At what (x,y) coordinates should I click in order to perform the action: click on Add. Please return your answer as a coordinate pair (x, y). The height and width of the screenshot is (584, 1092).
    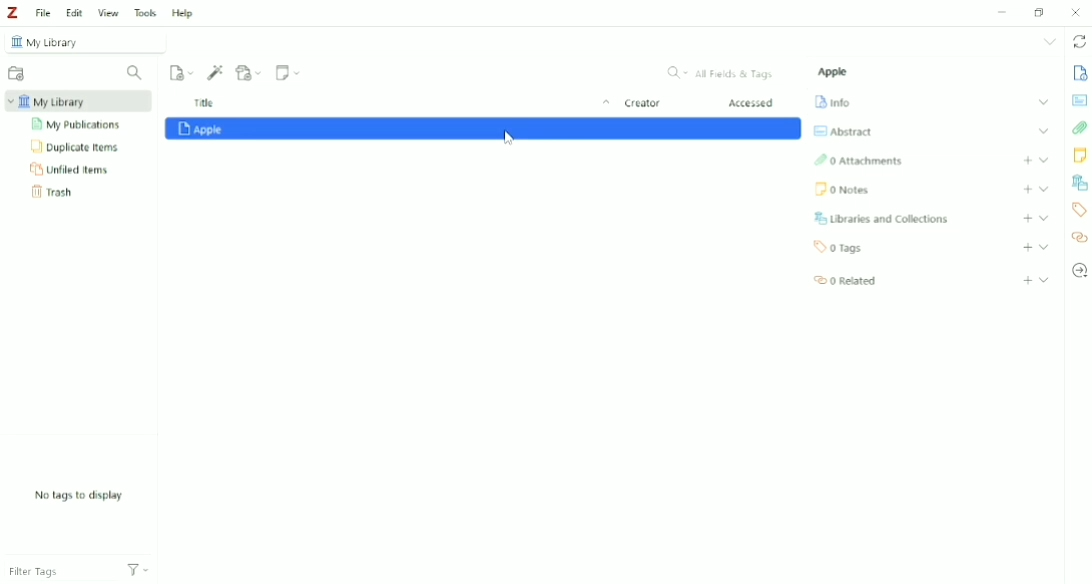
    Looking at the image, I should click on (1027, 189).